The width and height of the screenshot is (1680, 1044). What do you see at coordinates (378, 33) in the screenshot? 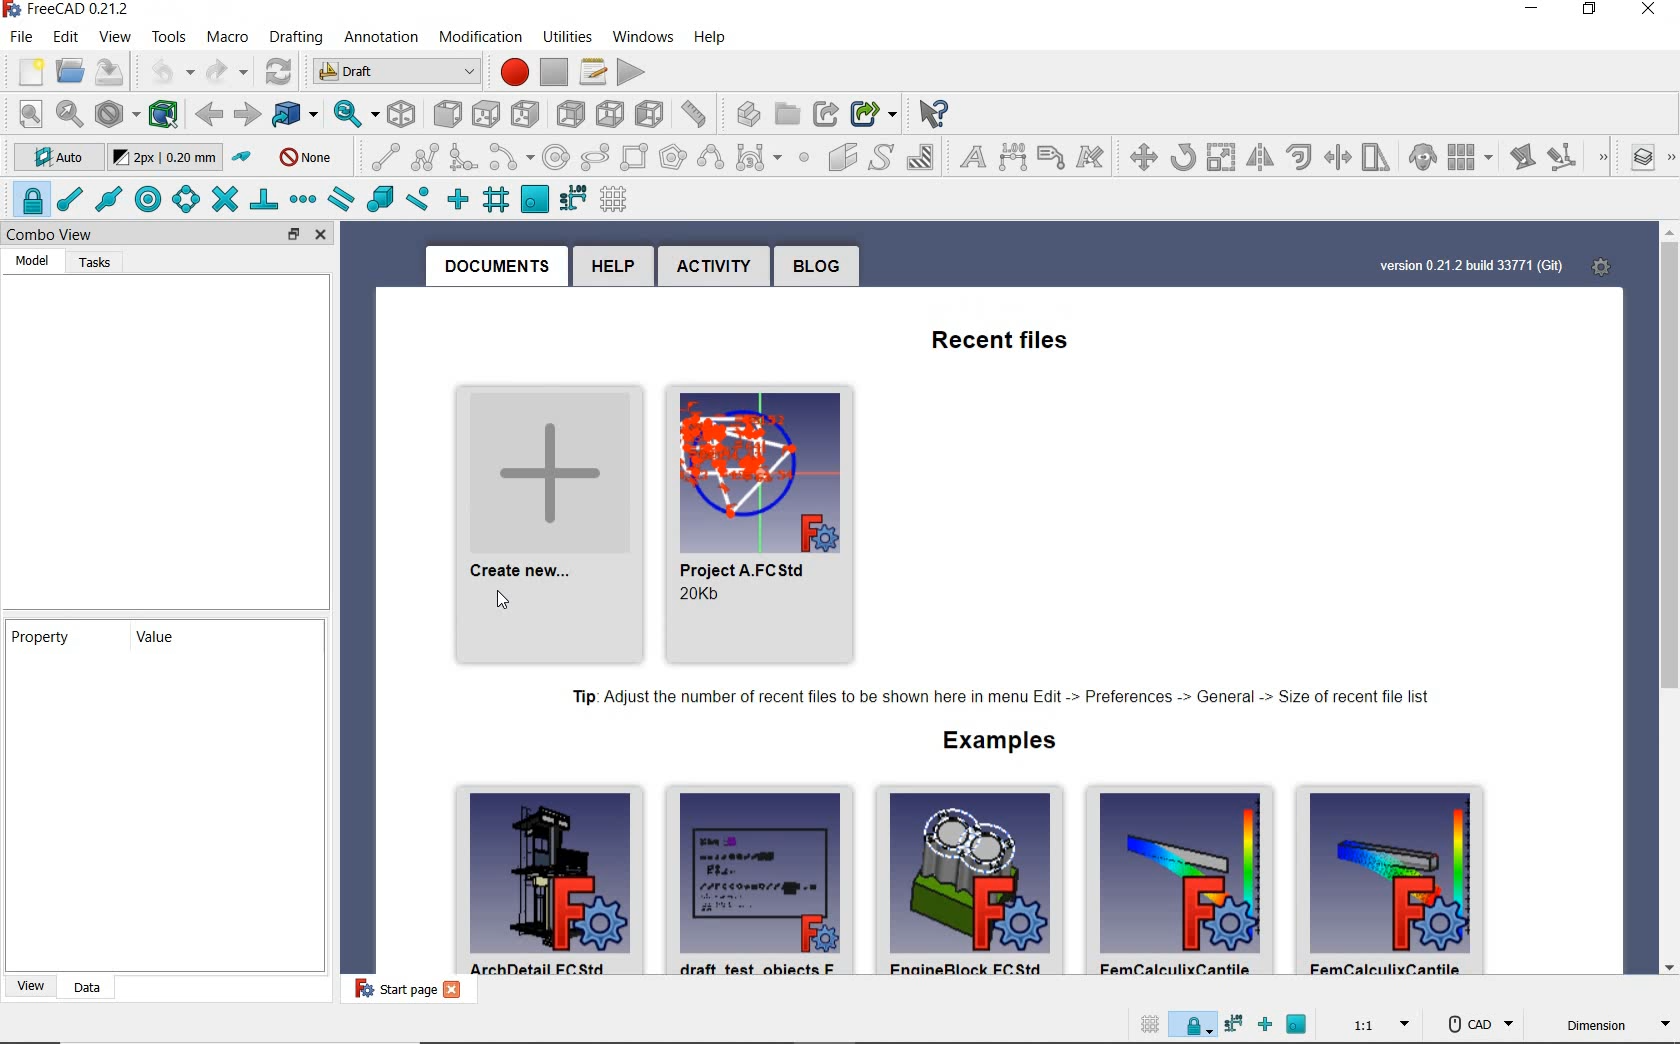
I see `windows` at bounding box center [378, 33].